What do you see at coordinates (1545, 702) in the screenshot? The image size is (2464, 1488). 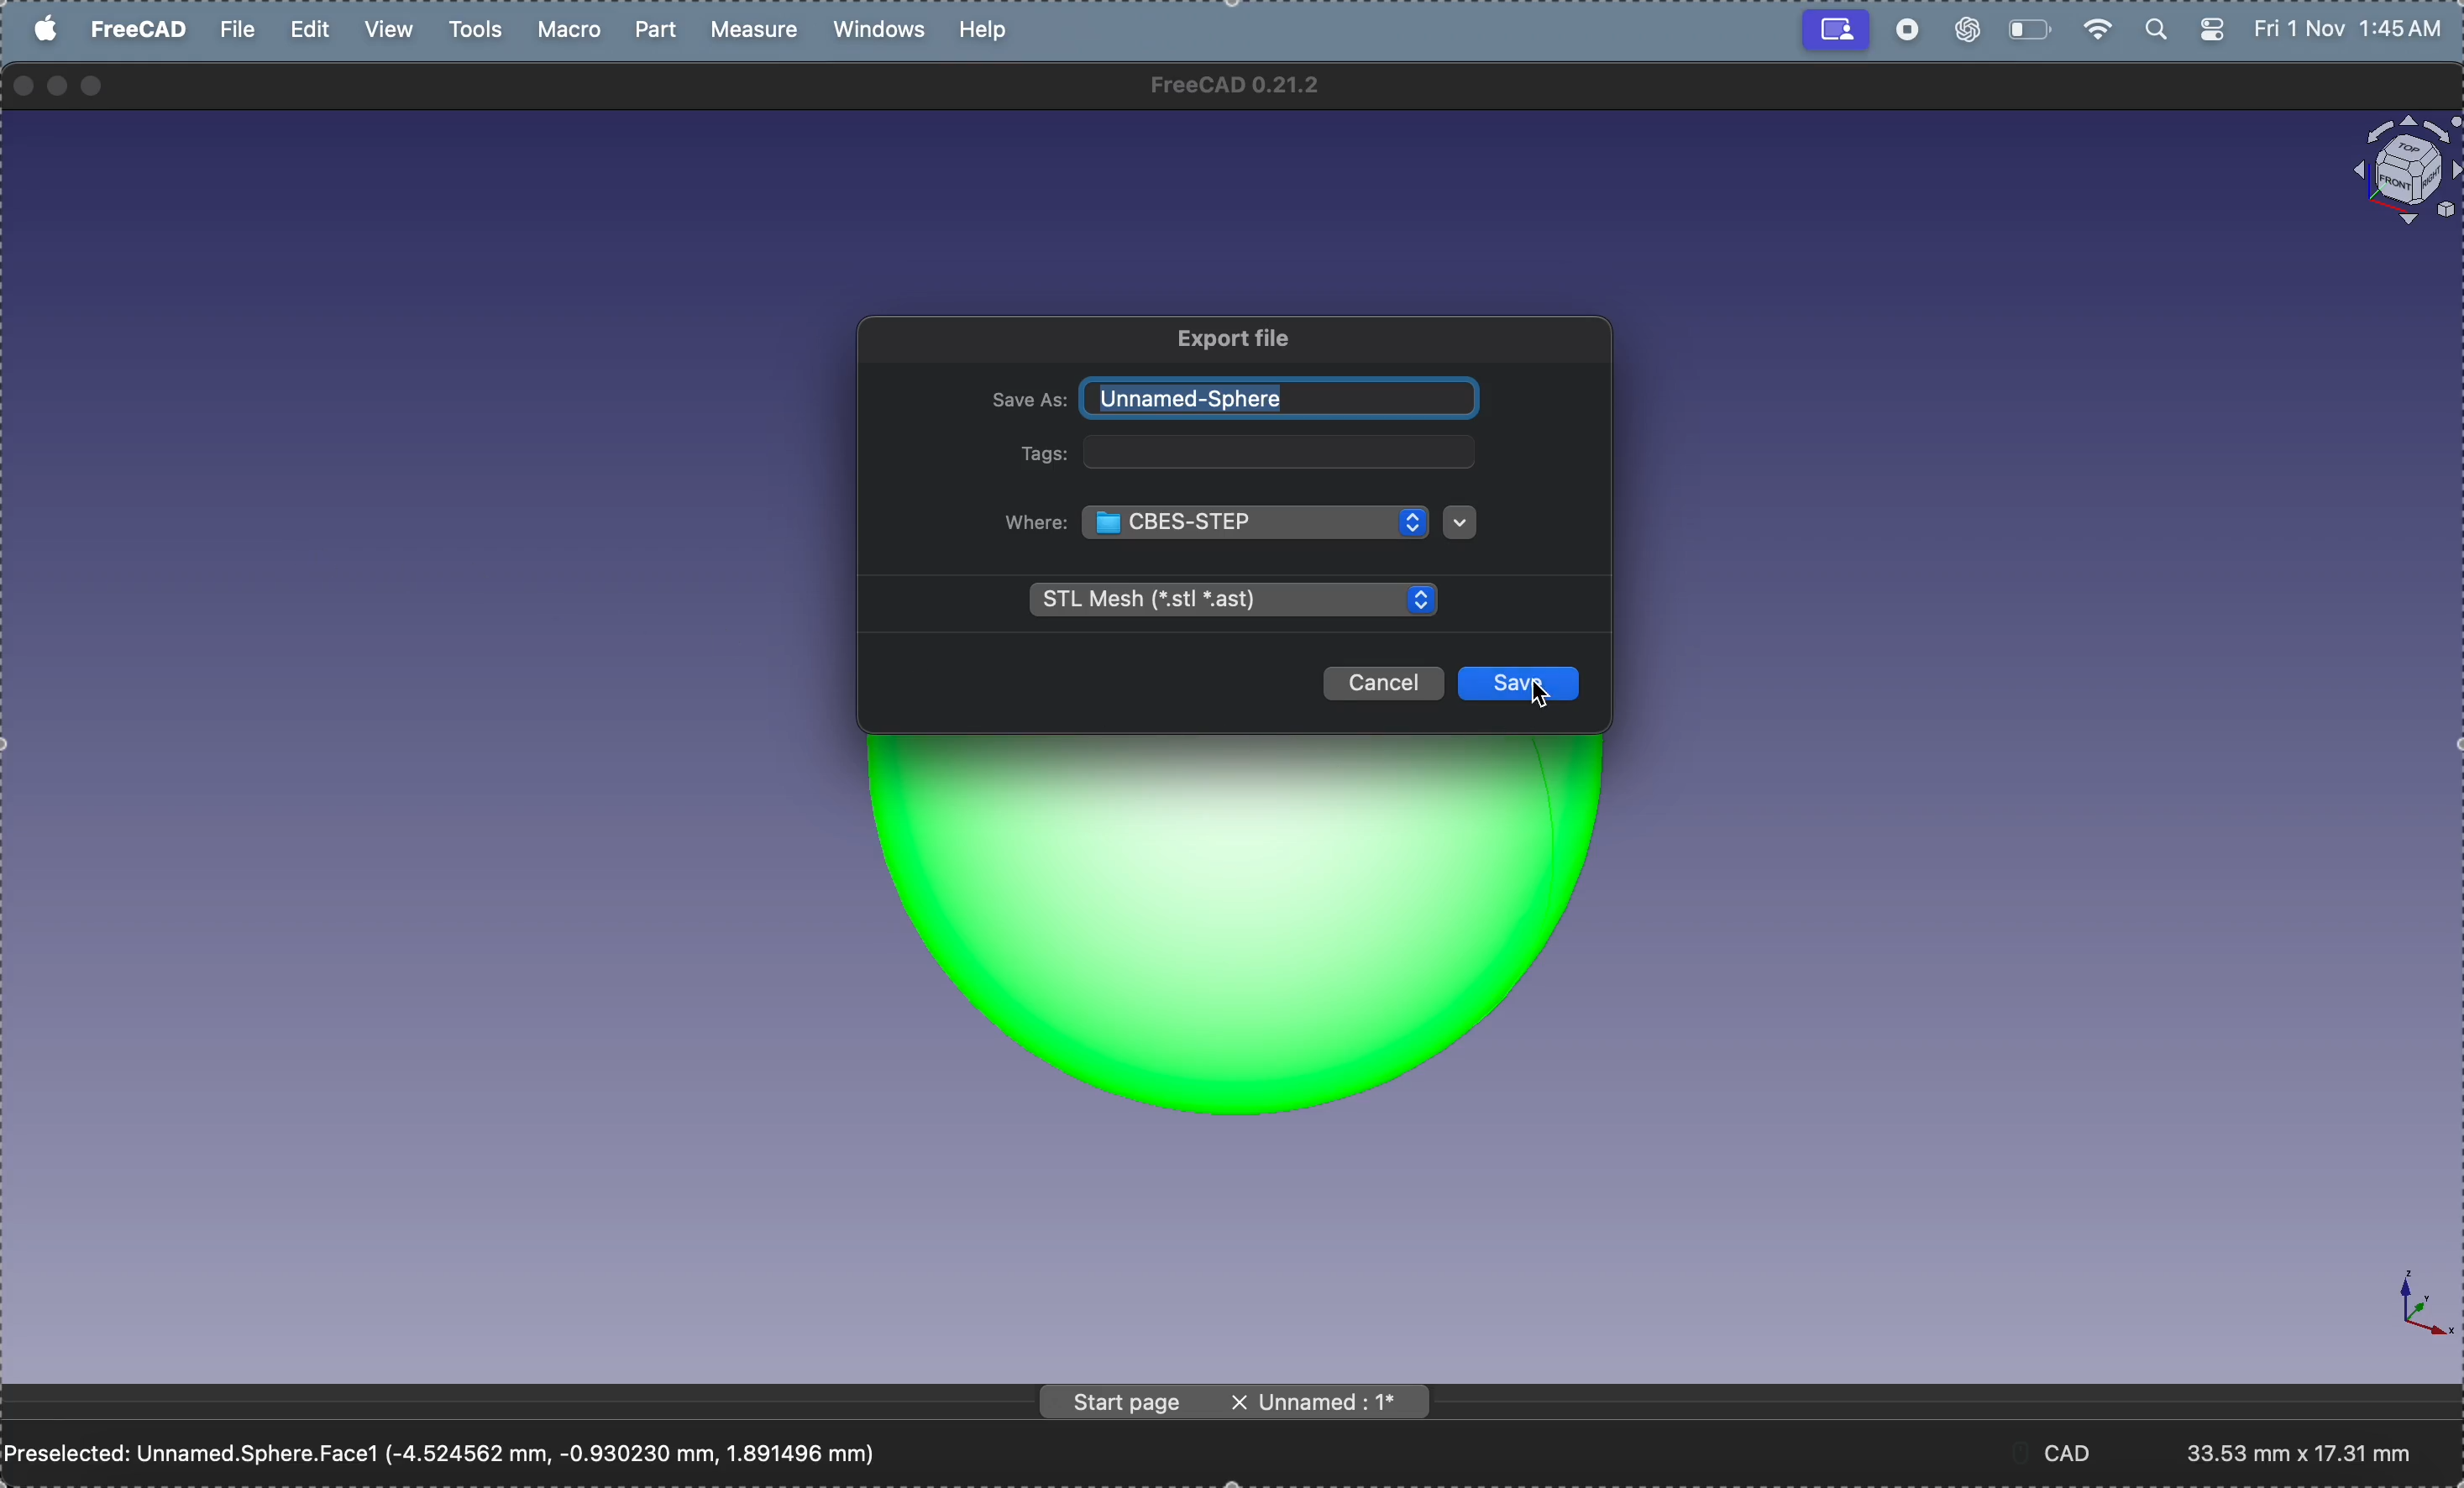 I see `cursor` at bounding box center [1545, 702].